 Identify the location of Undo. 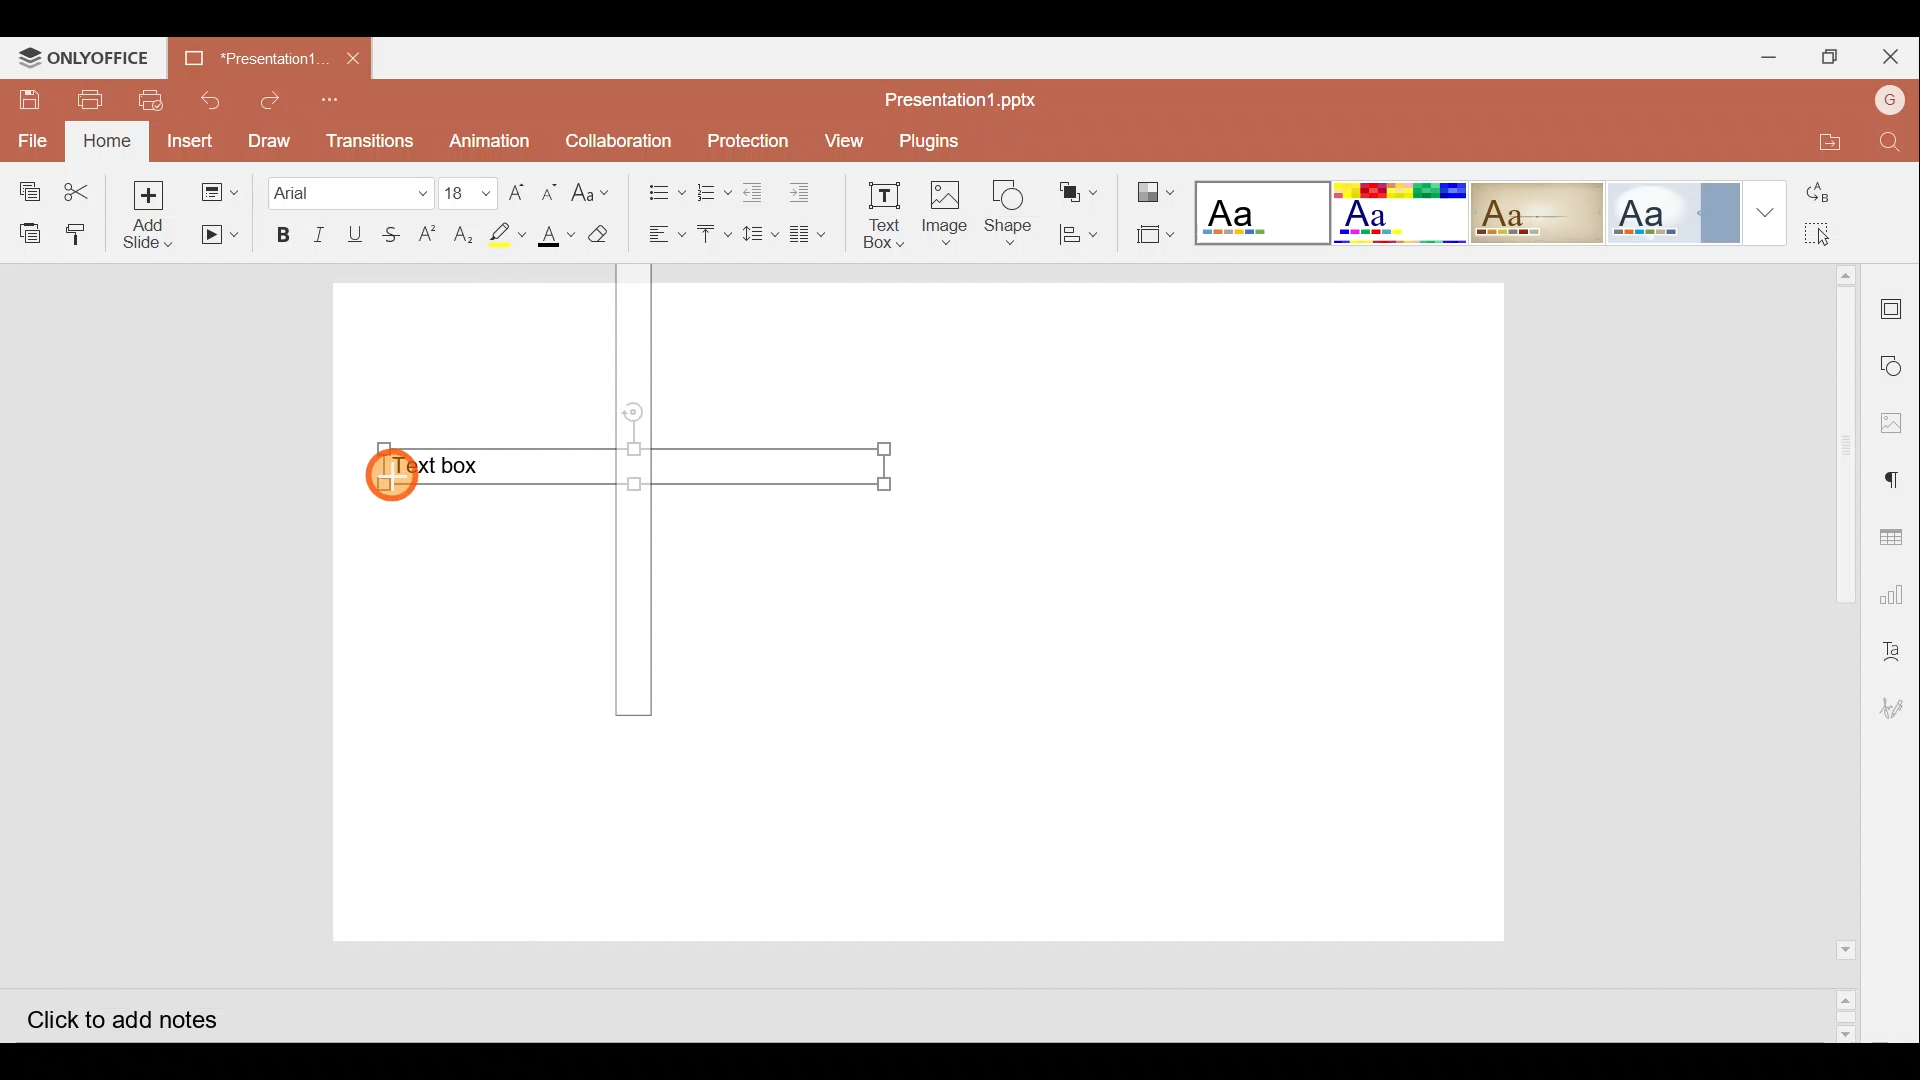
(207, 100).